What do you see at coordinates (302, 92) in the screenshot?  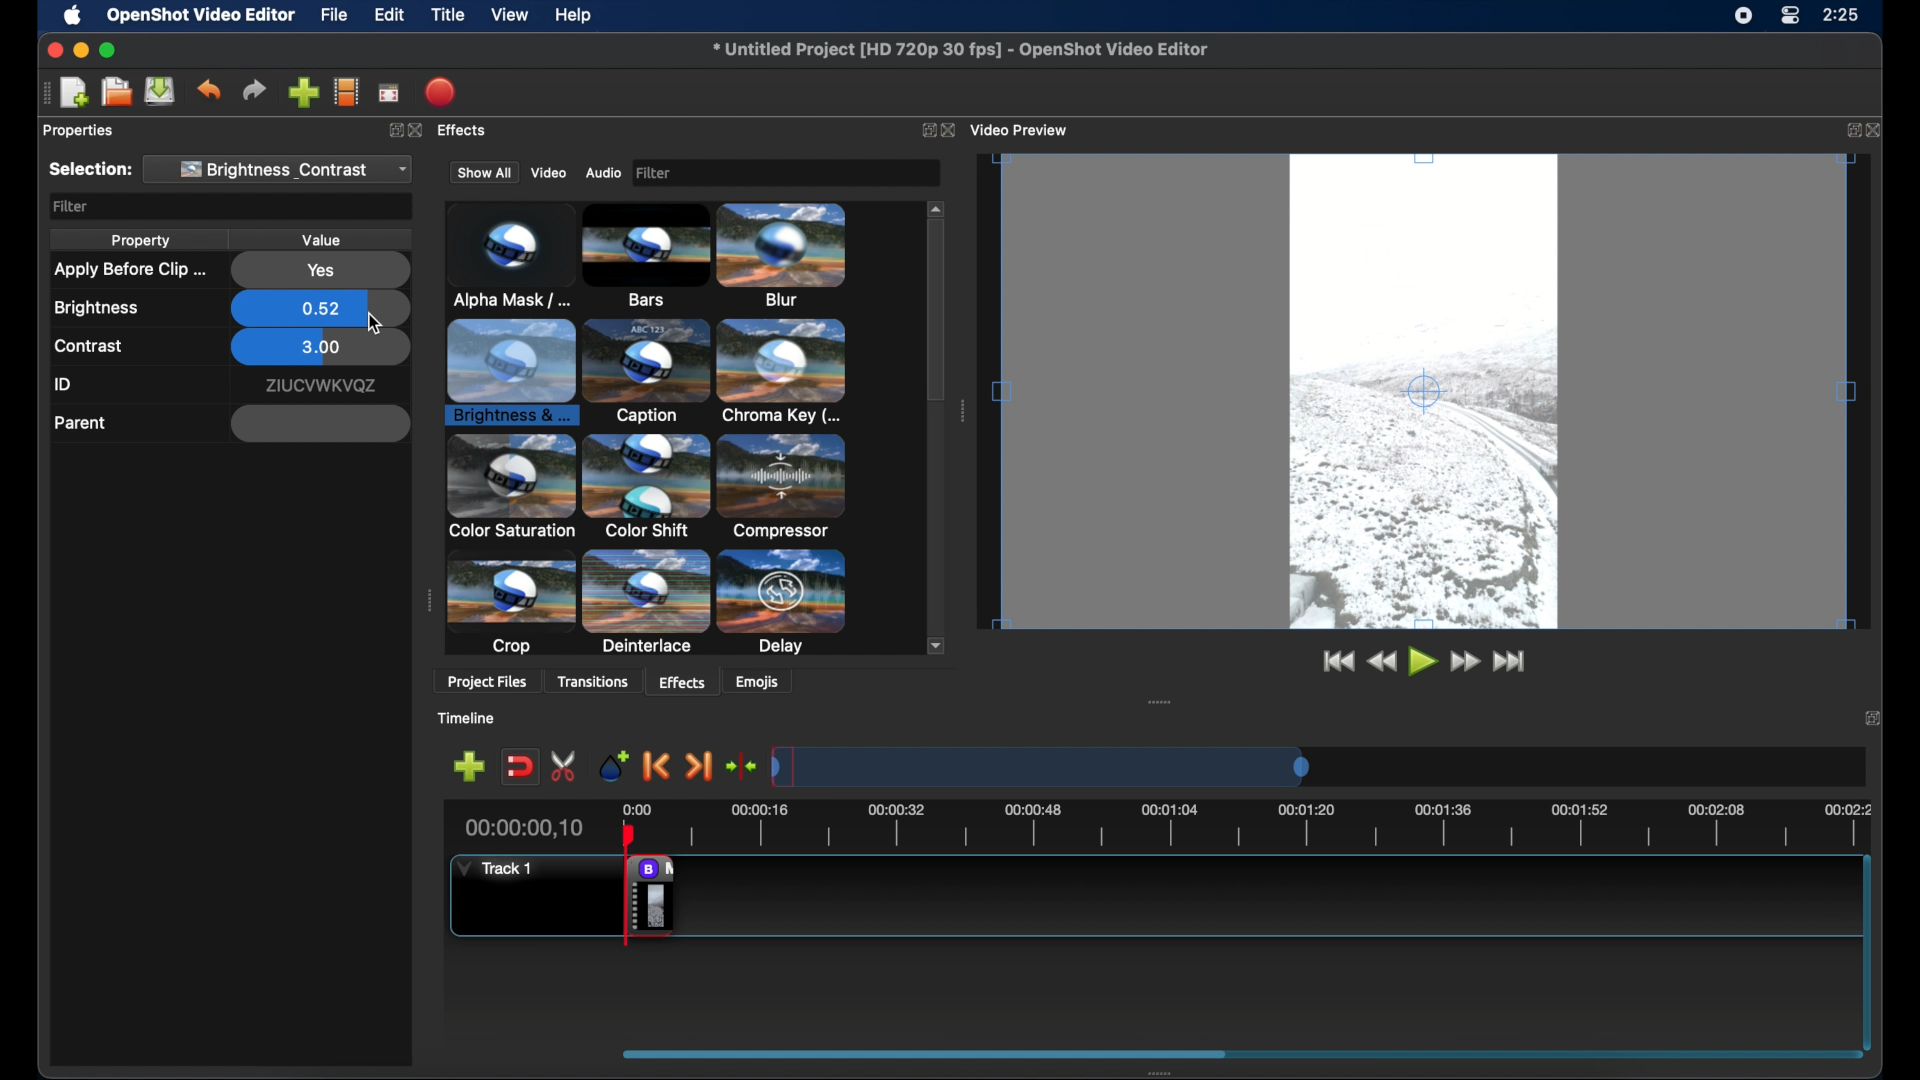 I see `import files` at bounding box center [302, 92].